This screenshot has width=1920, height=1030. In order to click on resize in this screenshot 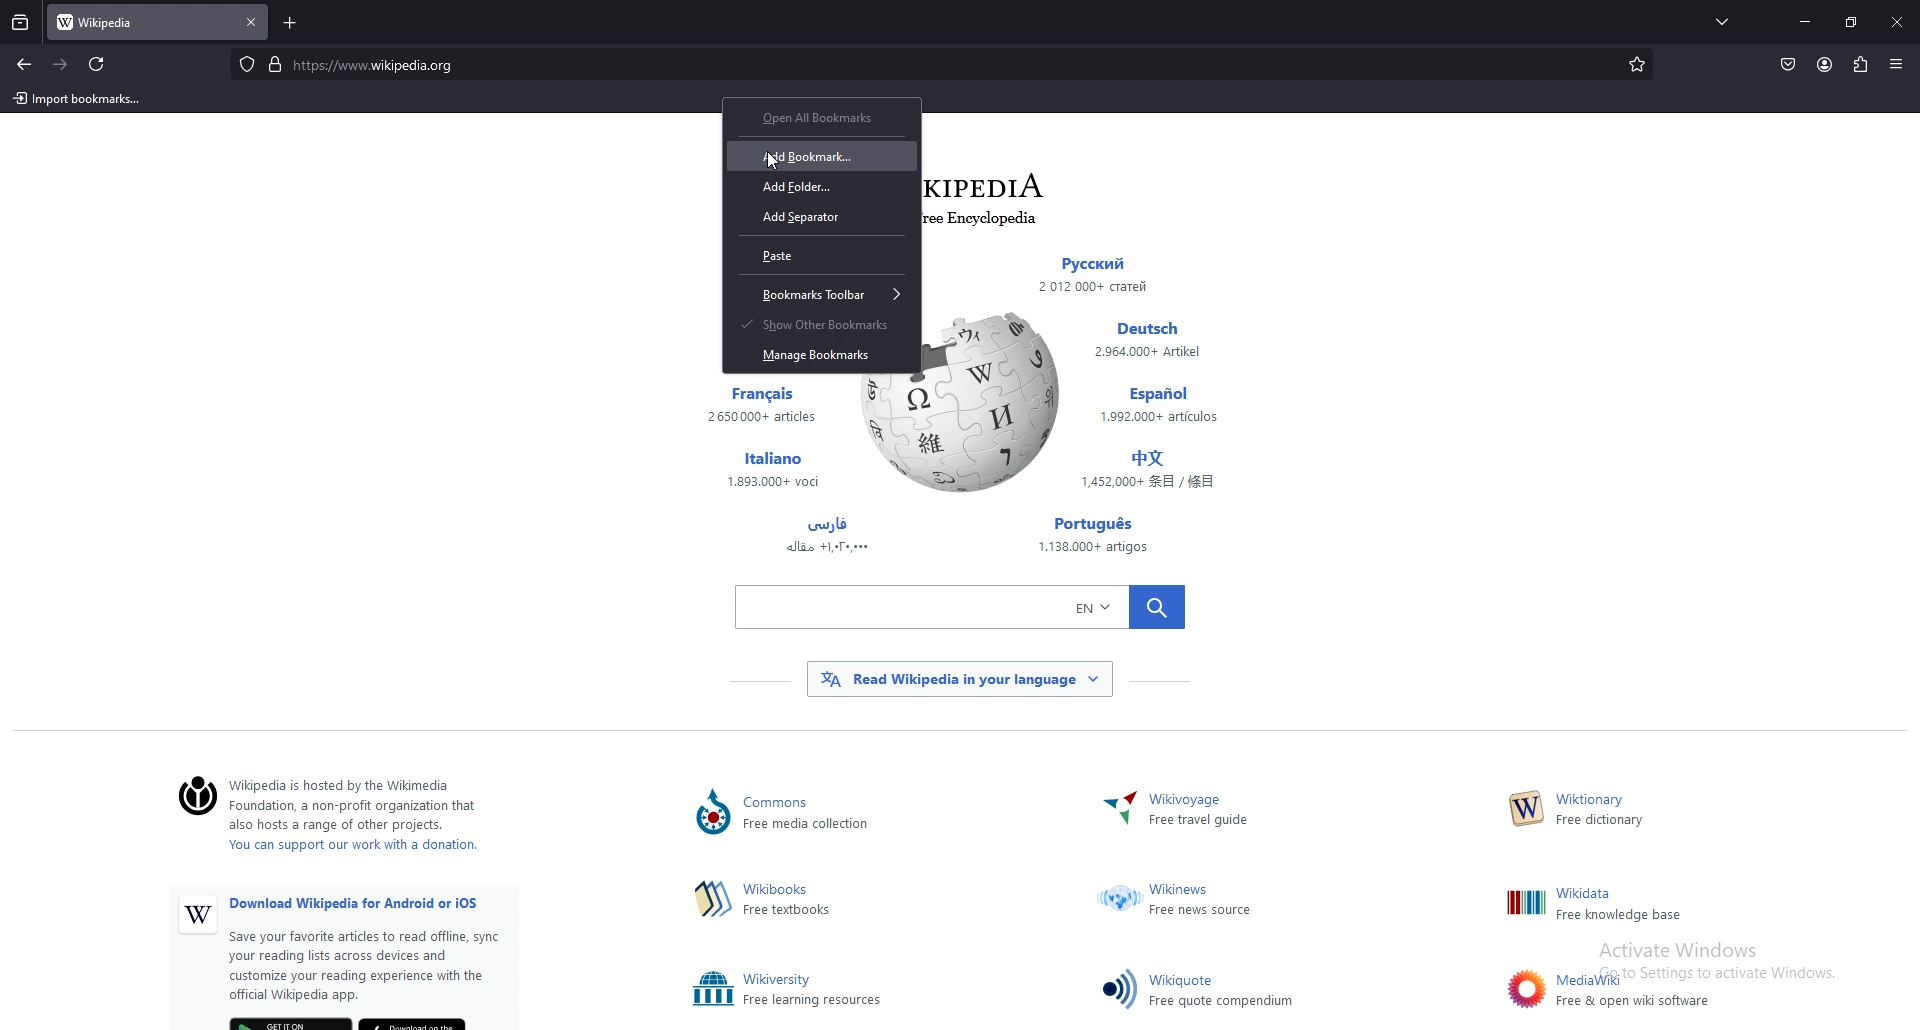, I will do `click(1851, 23)`.